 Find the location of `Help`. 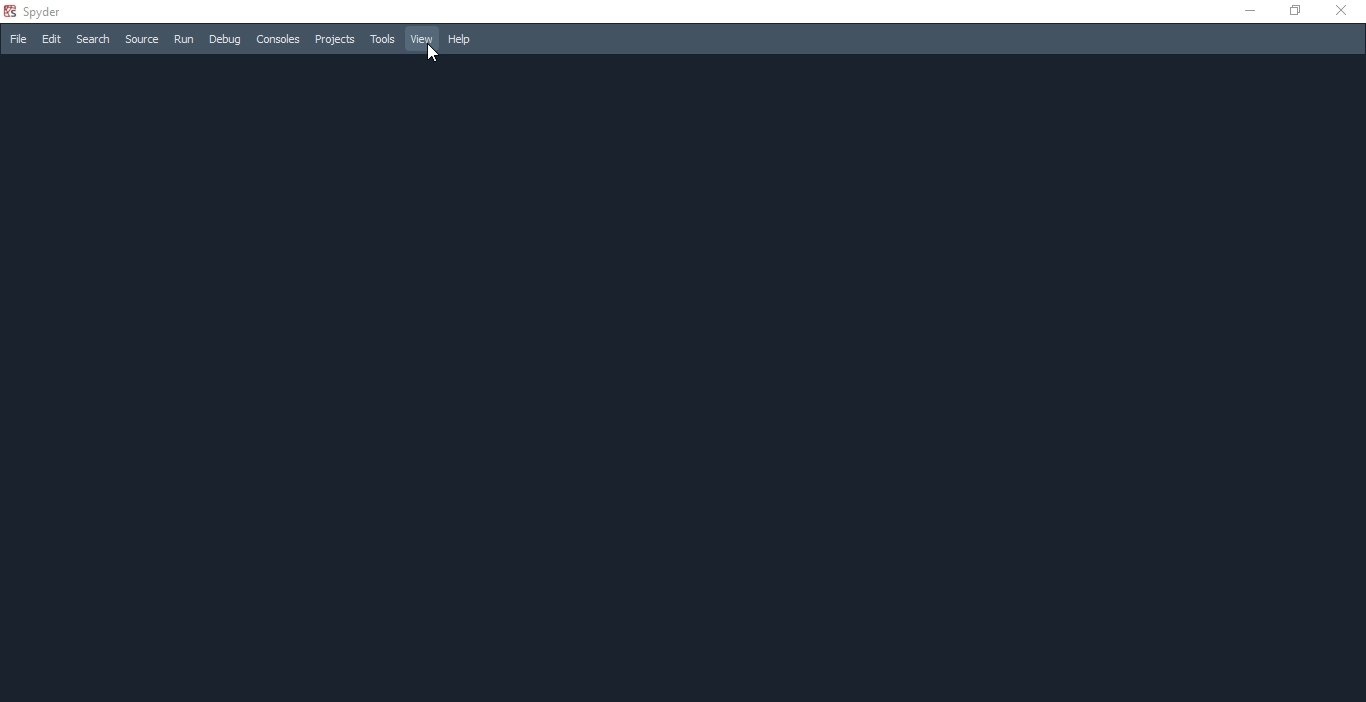

Help is located at coordinates (464, 40).